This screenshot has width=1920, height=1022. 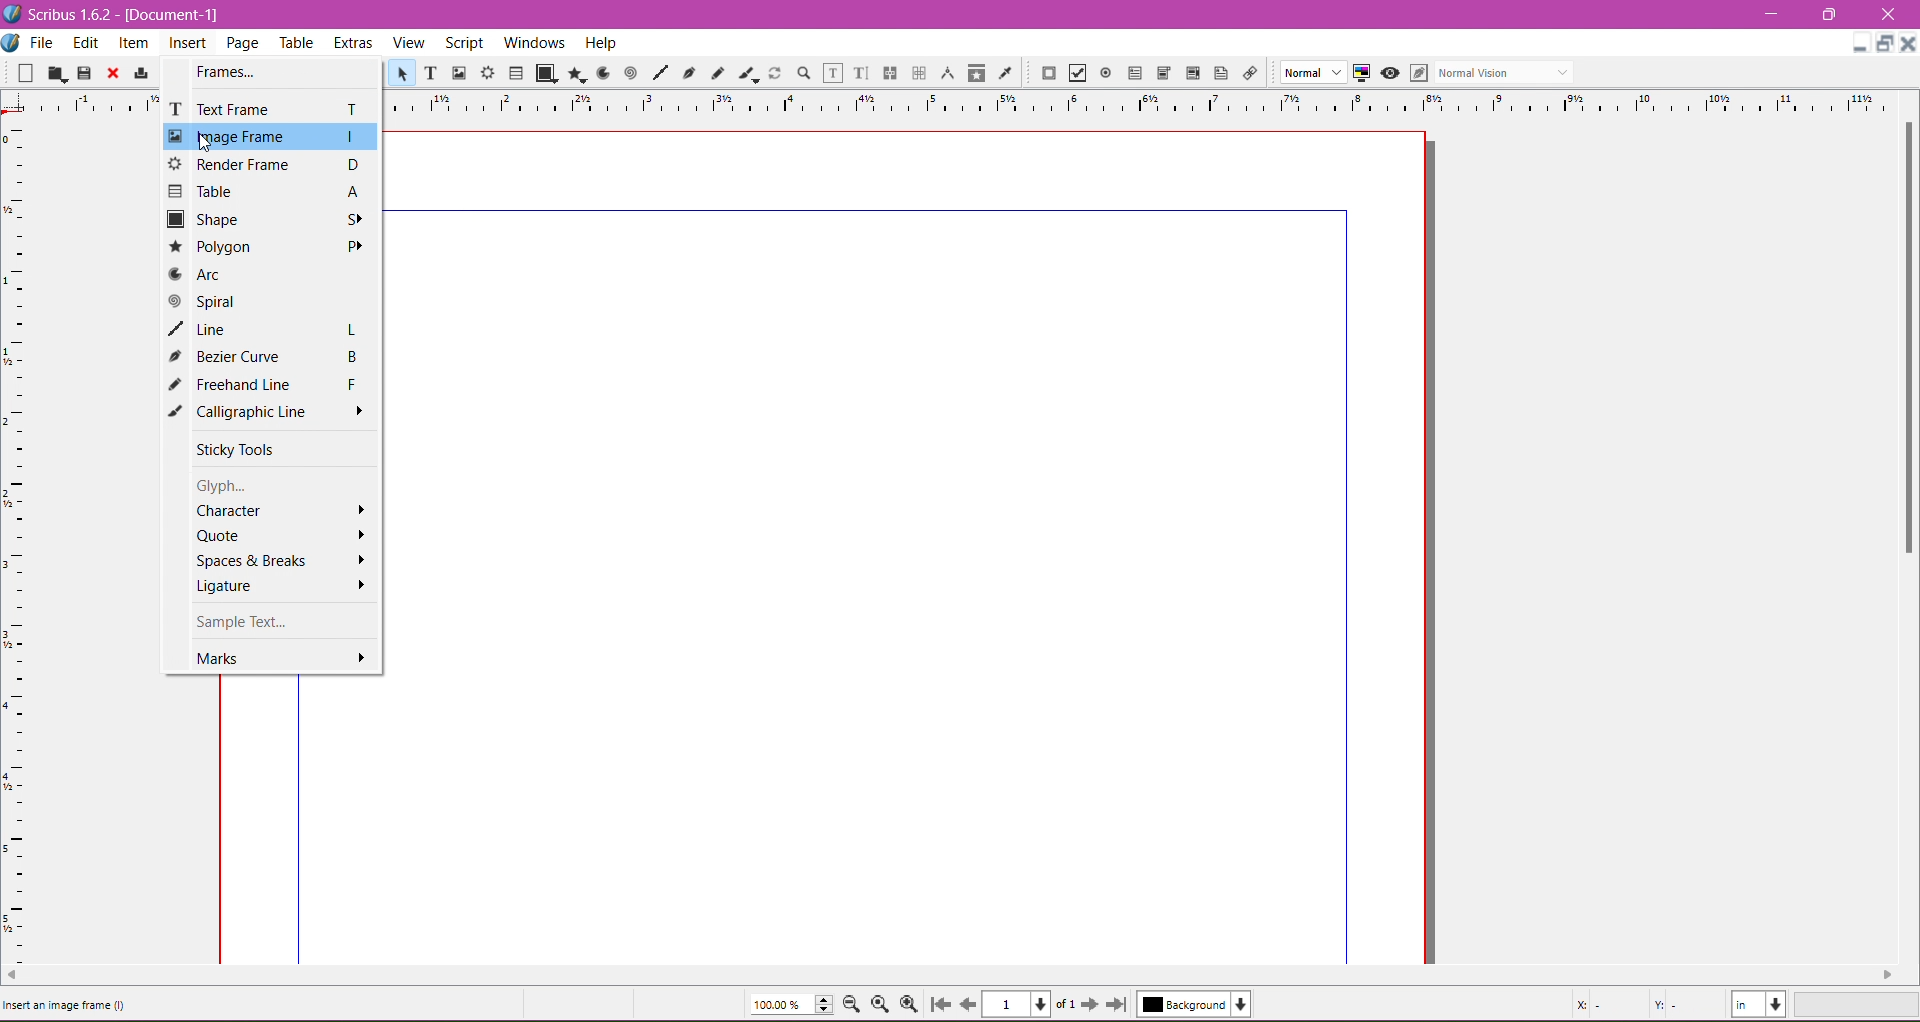 I want to click on Calligraphic Line, so click(x=271, y=412).